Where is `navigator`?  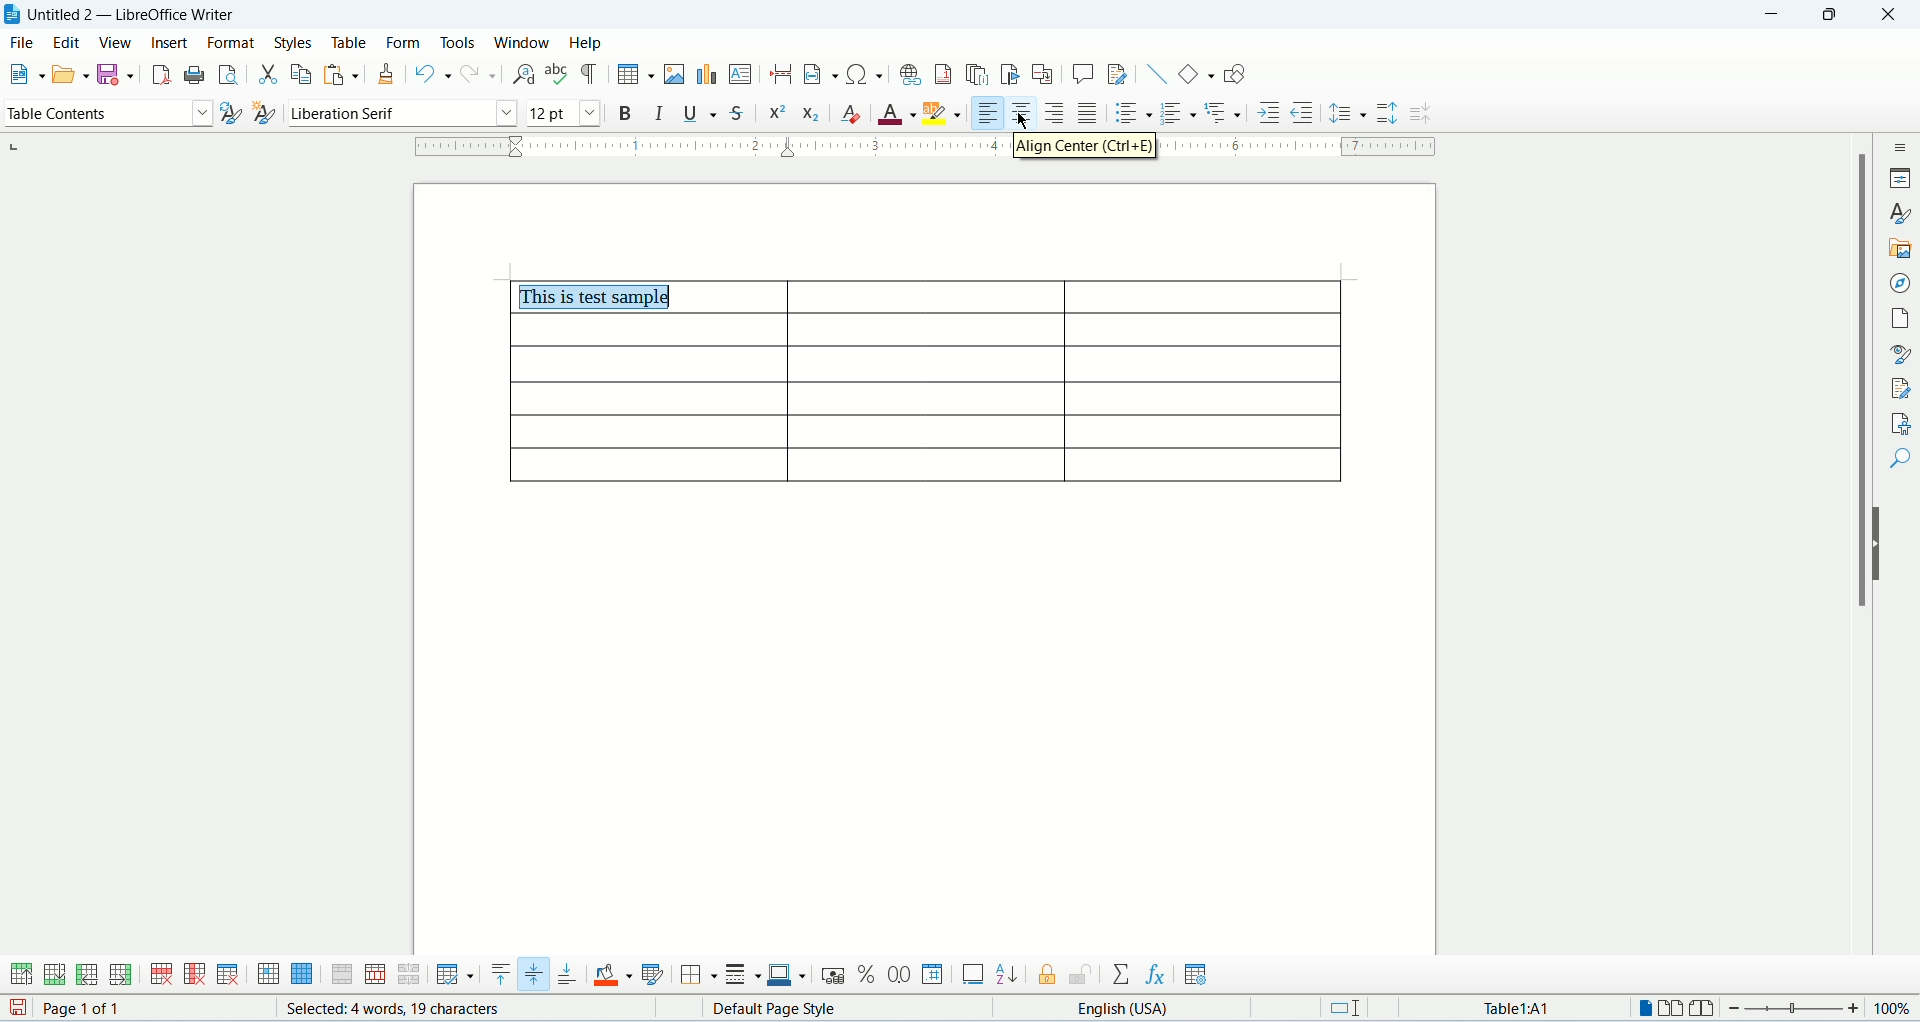 navigator is located at coordinates (1901, 281).